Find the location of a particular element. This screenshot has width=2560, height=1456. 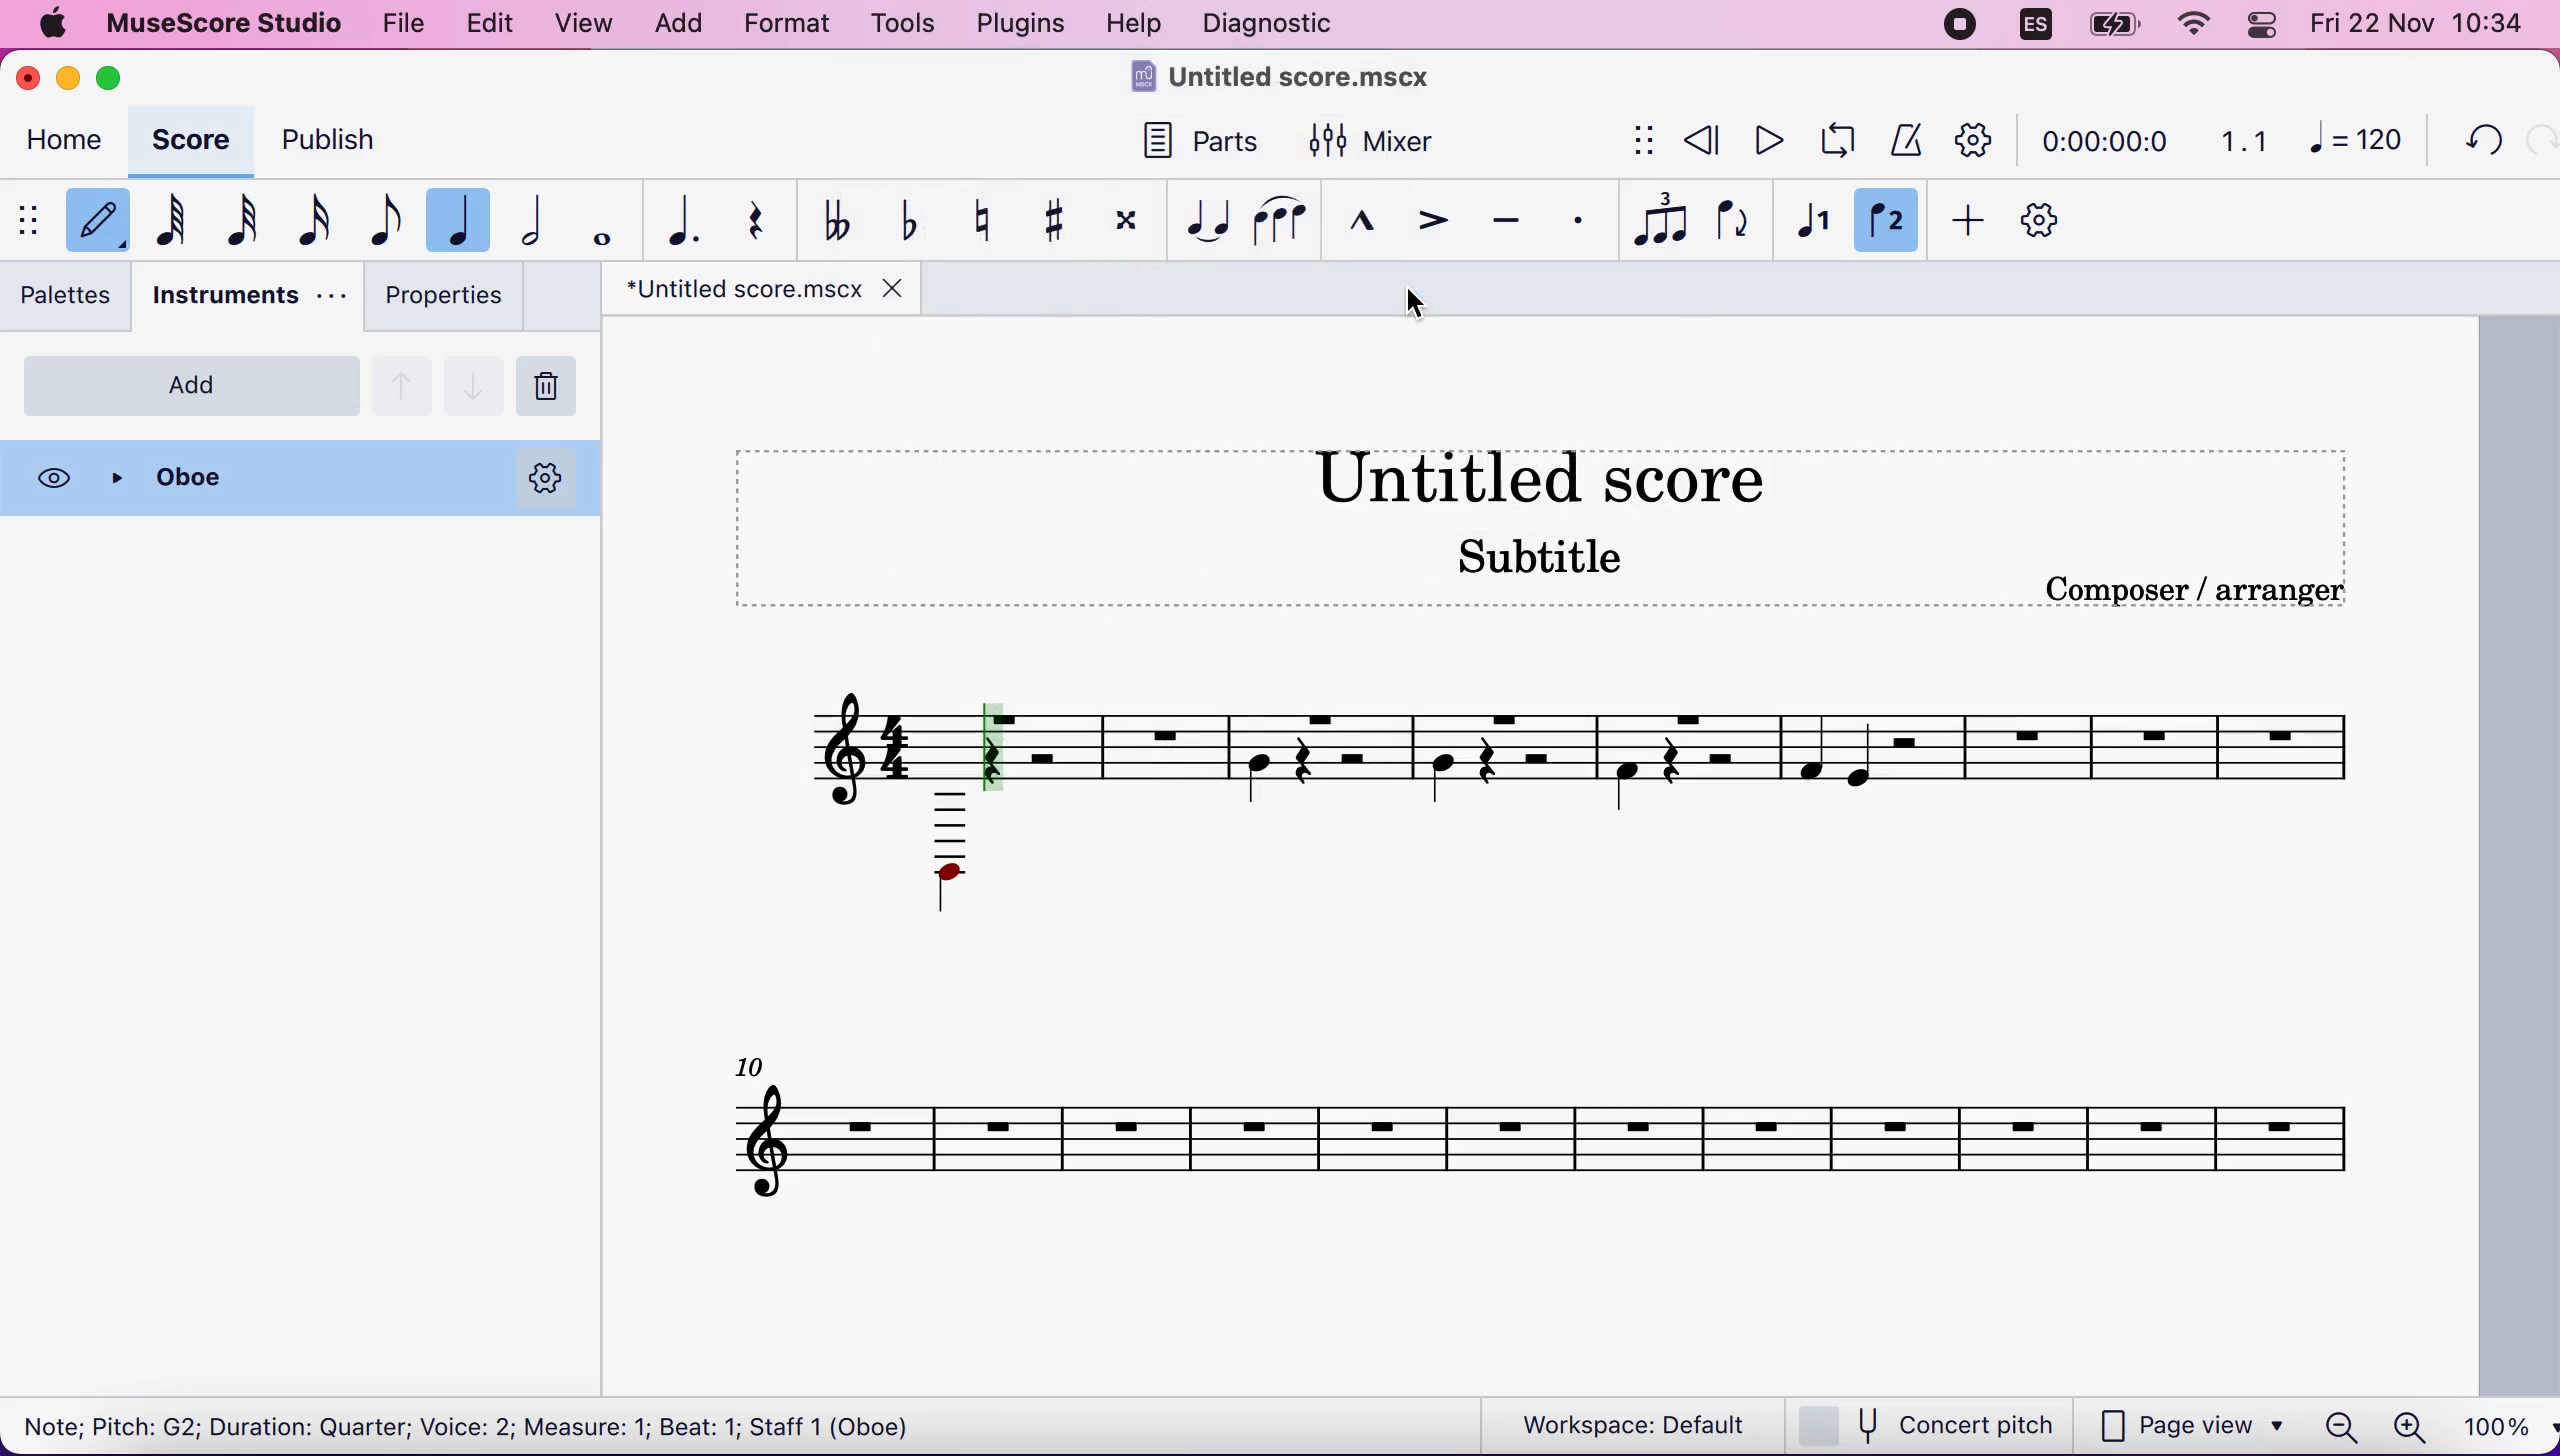

voice 1 is located at coordinates (1814, 217).